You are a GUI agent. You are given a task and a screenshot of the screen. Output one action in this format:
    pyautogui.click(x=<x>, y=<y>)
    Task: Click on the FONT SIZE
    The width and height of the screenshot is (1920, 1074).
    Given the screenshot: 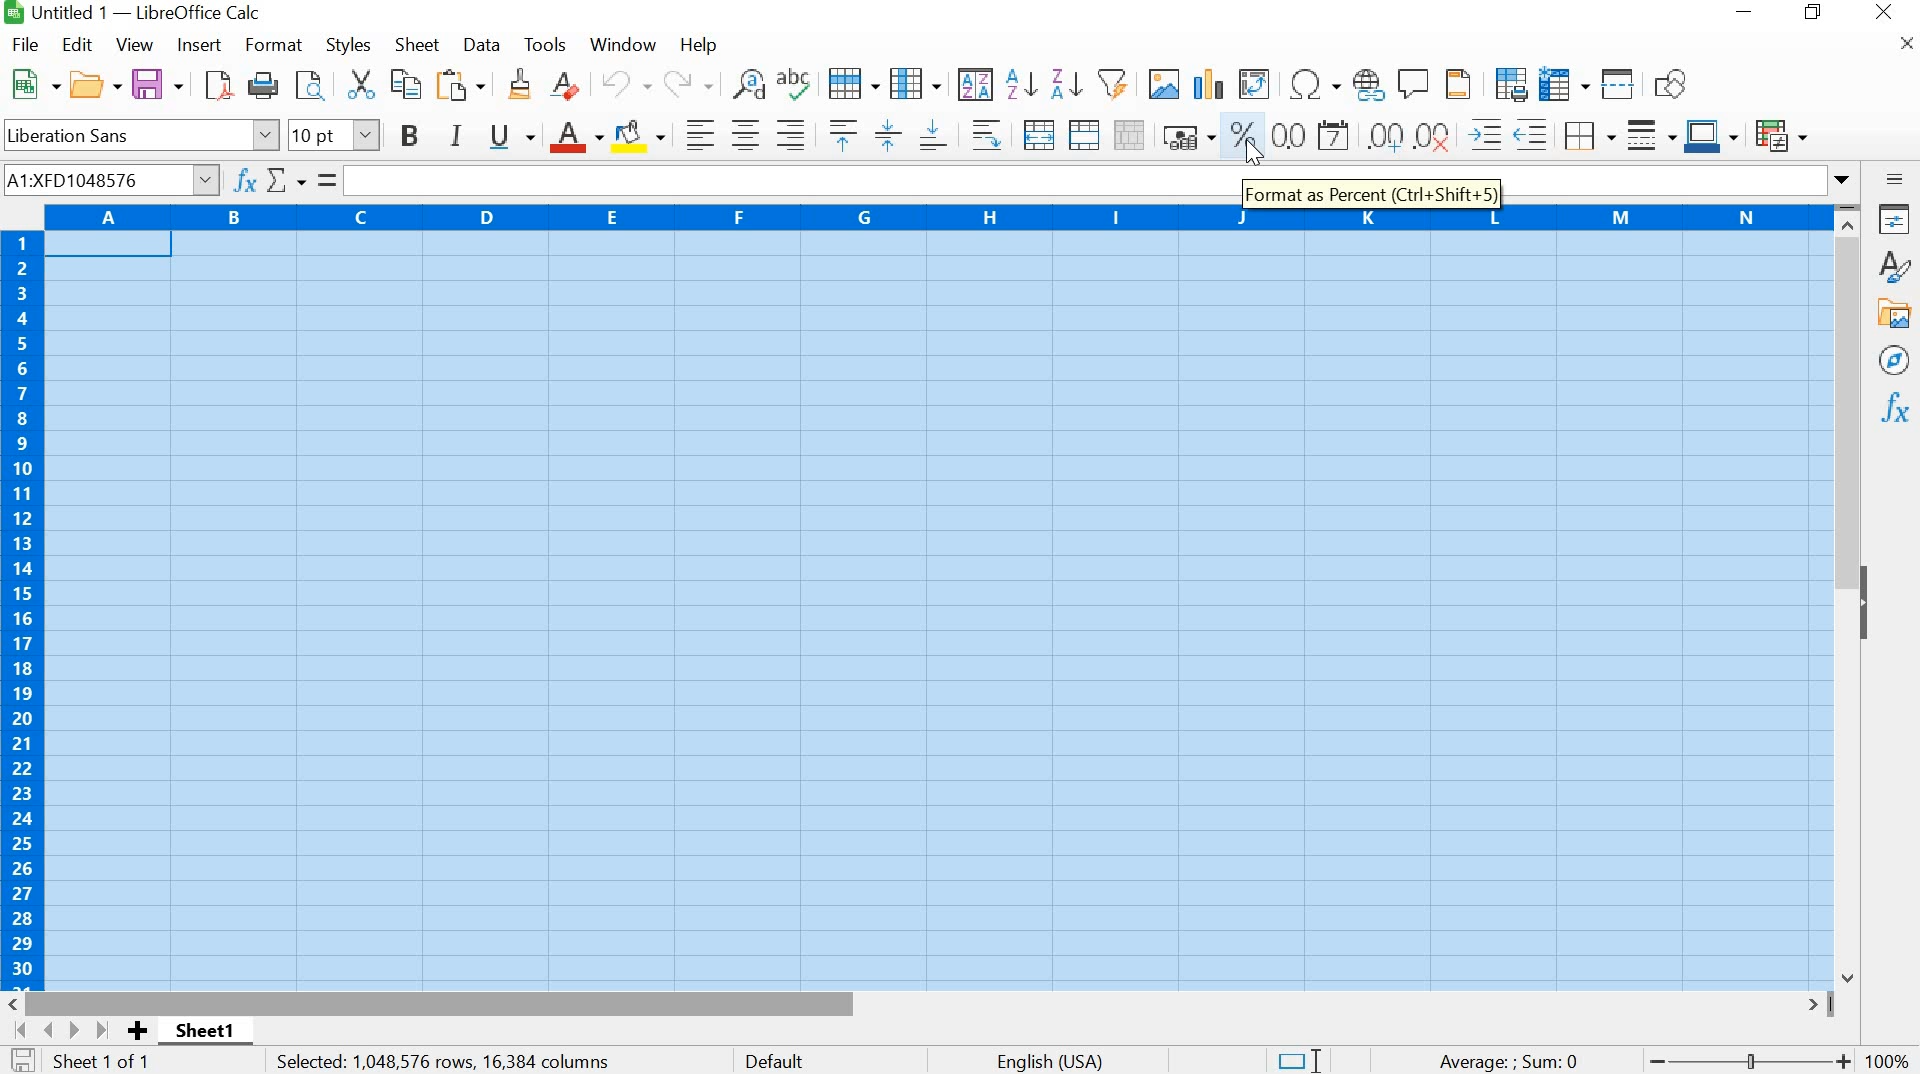 What is the action you would take?
    pyautogui.click(x=337, y=136)
    